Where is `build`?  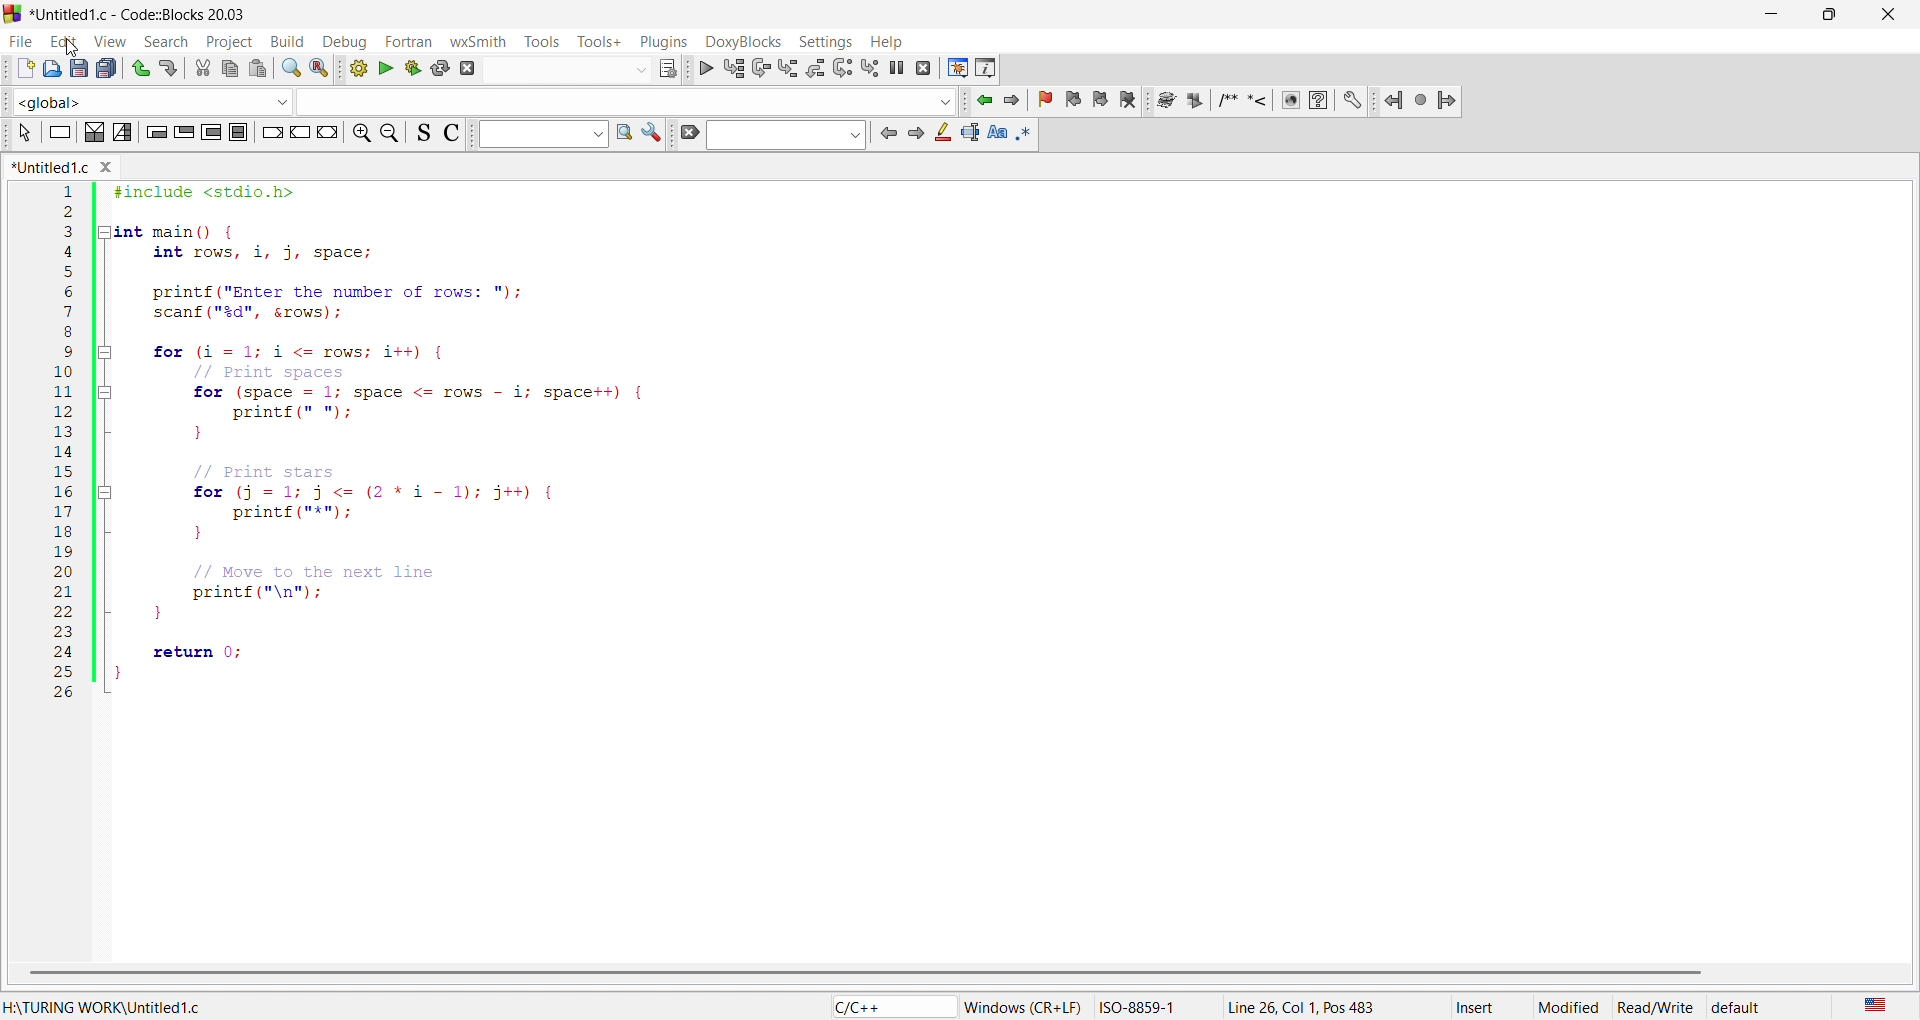 build is located at coordinates (356, 69).